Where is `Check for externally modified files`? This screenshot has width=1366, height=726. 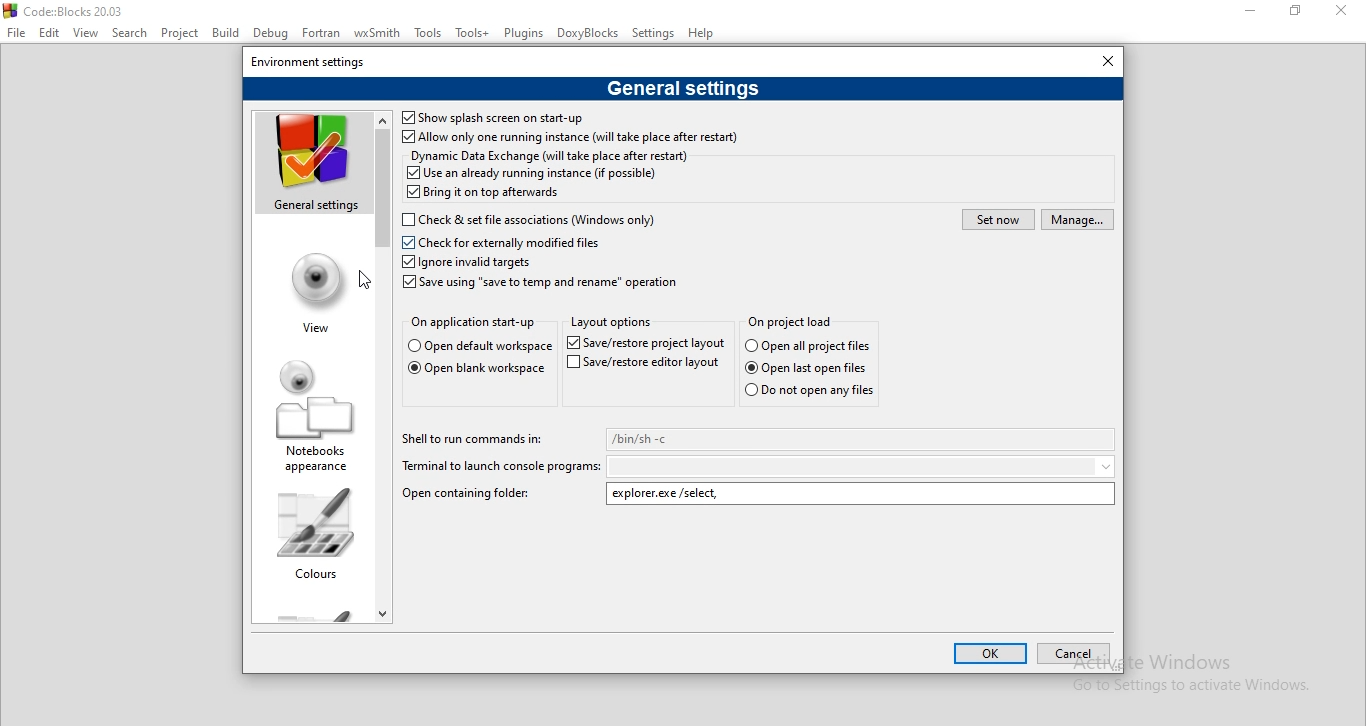 Check for externally modified files is located at coordinates (502, 241).